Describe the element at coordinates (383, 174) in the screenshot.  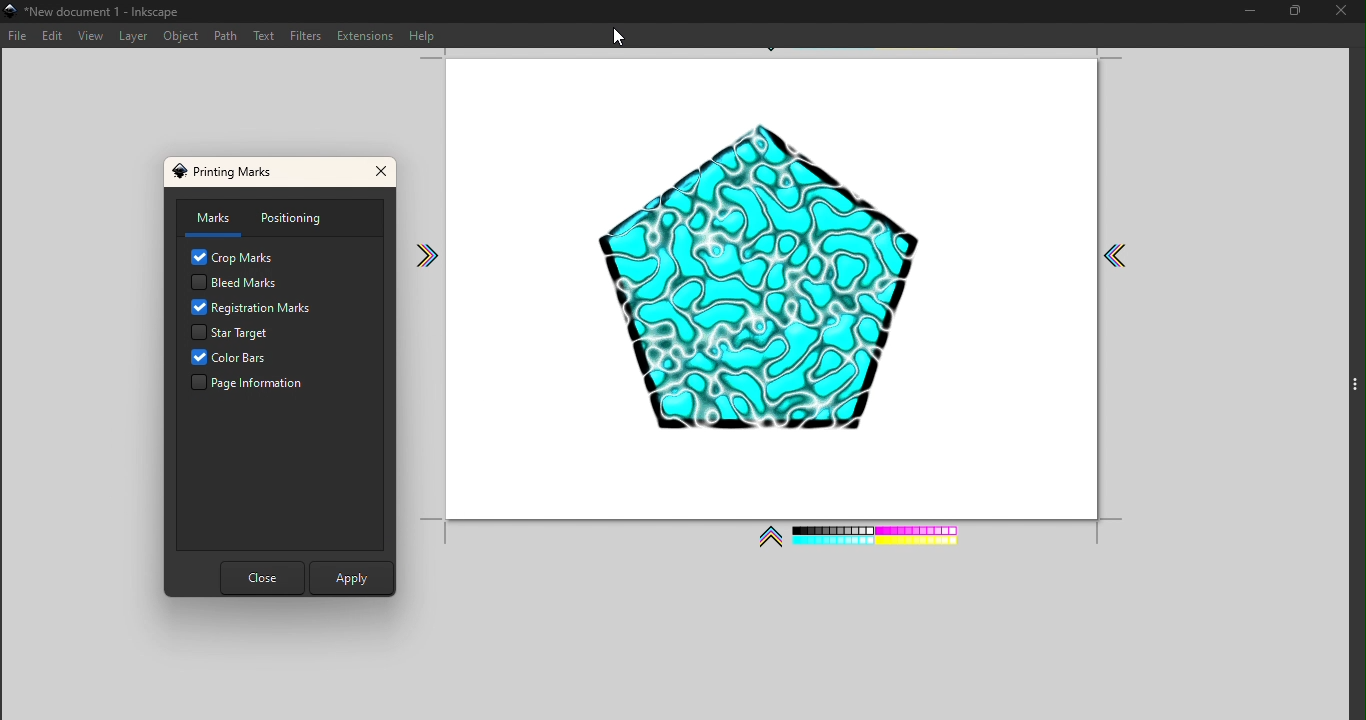
I see `Close` at that location.